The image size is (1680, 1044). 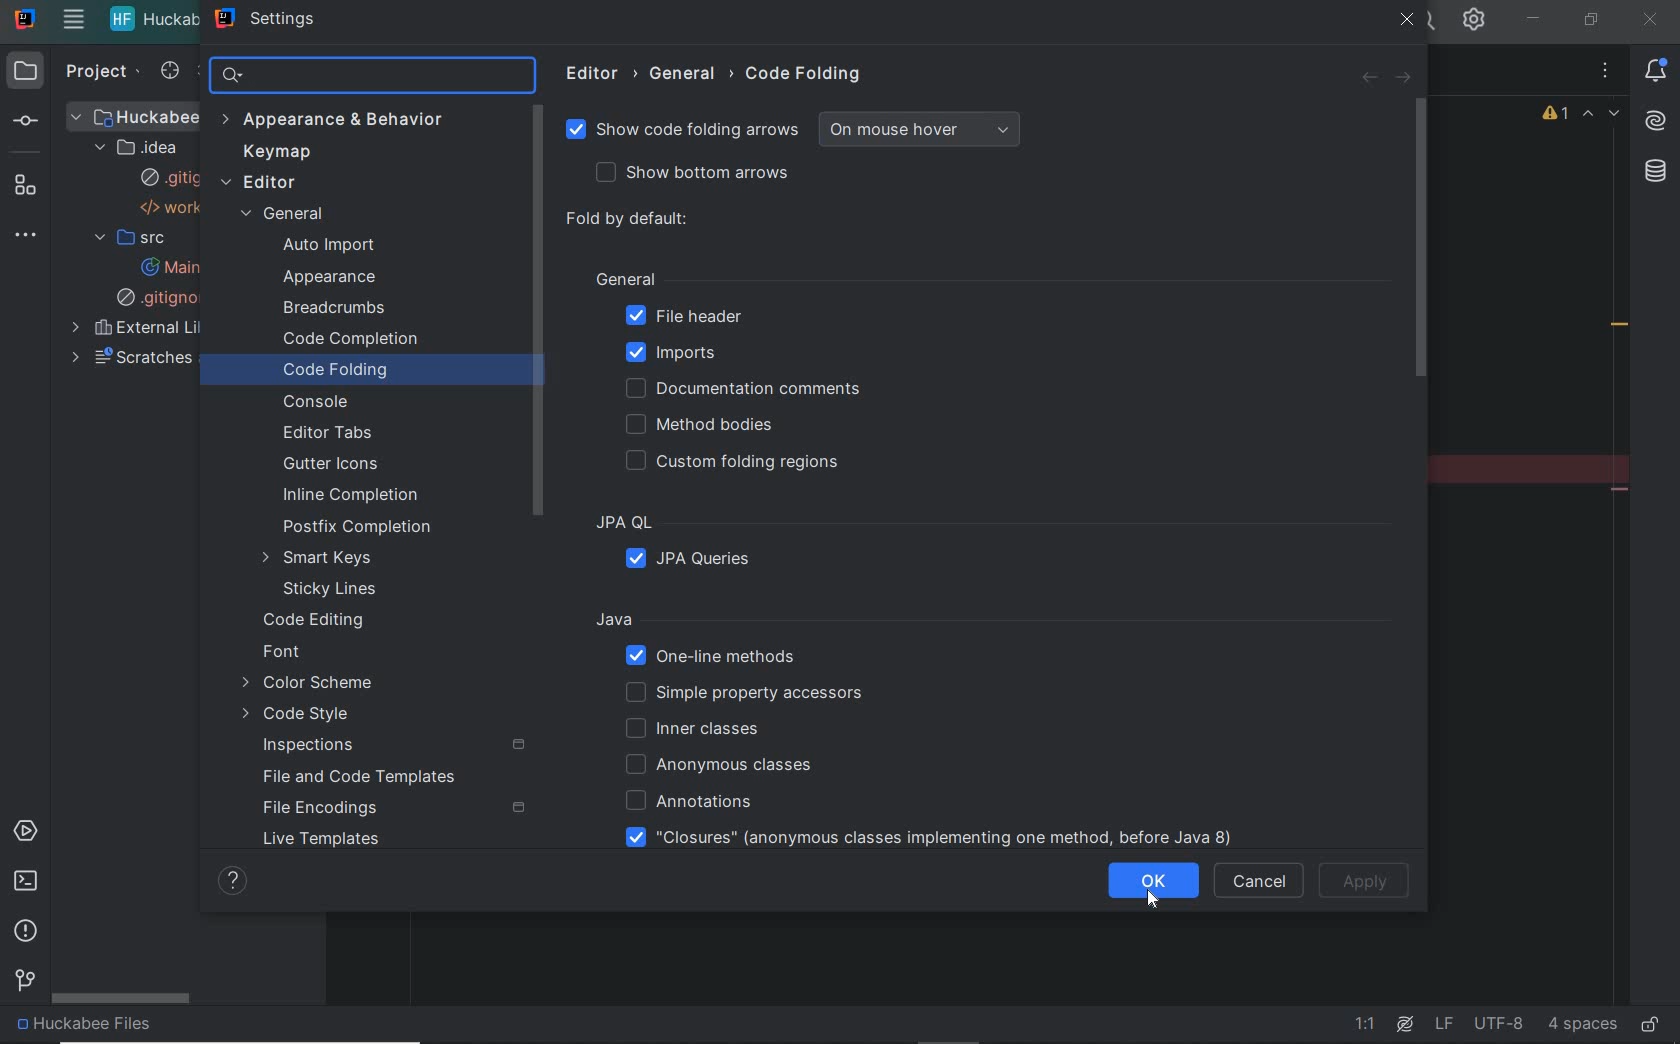 What do you see at coordinates (323, 841) in the screenshot?
I see `live templates` at bounding box center [323, 841].